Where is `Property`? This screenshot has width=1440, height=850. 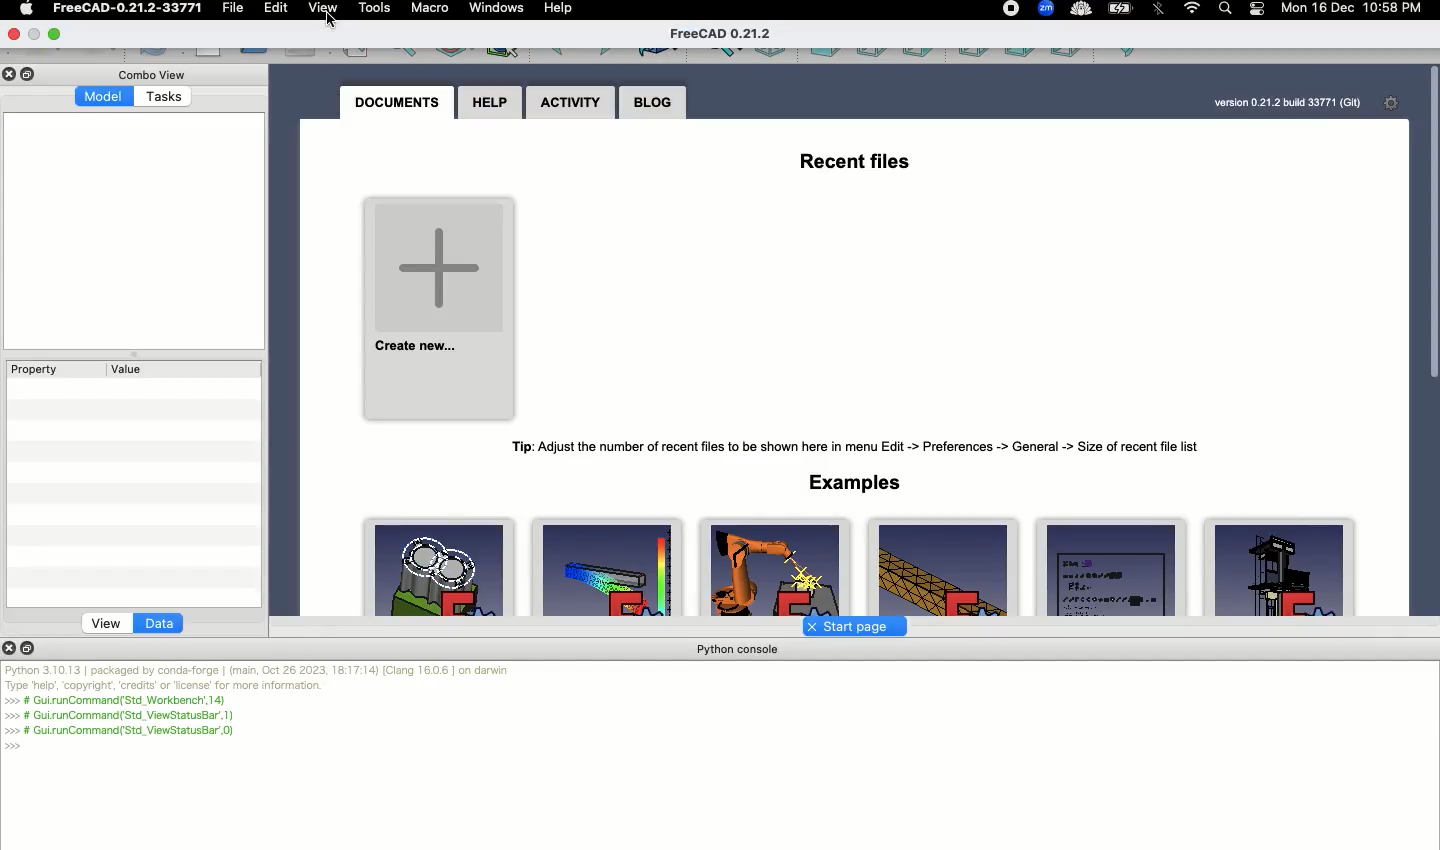 Property is located at coordinates (36, 369).